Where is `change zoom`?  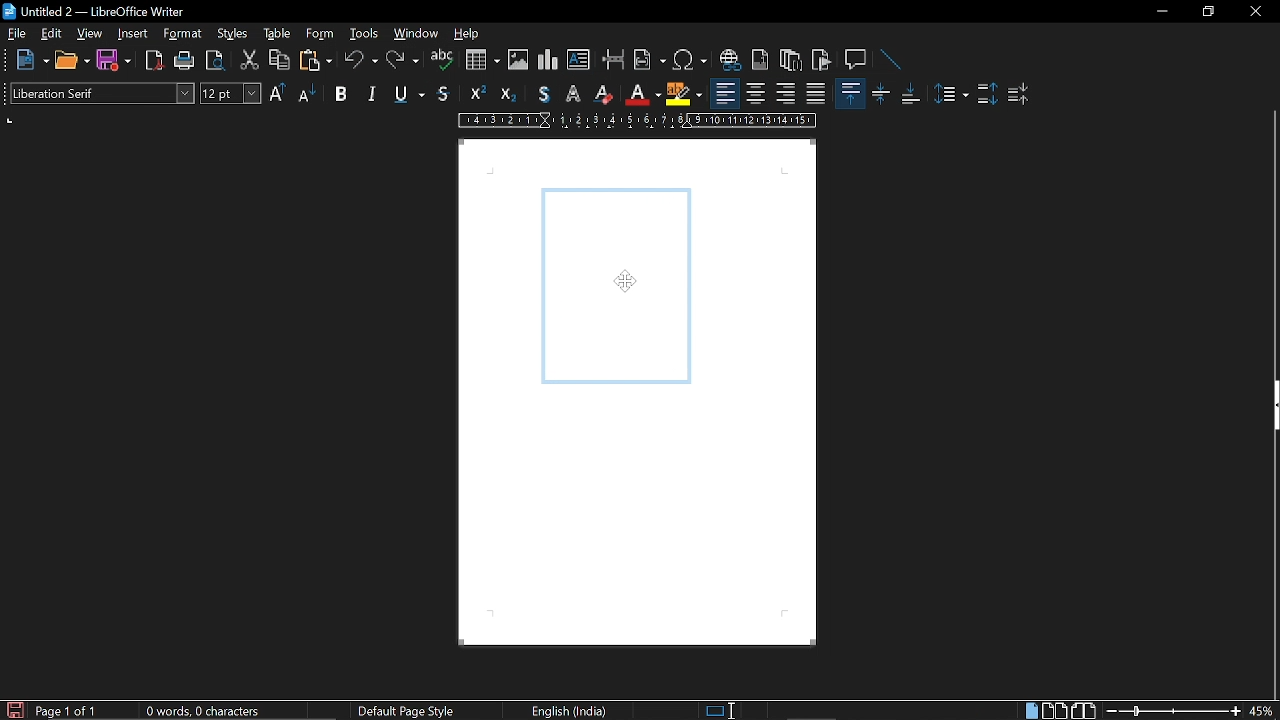
change zoom is located at coordinates (1173, 711).